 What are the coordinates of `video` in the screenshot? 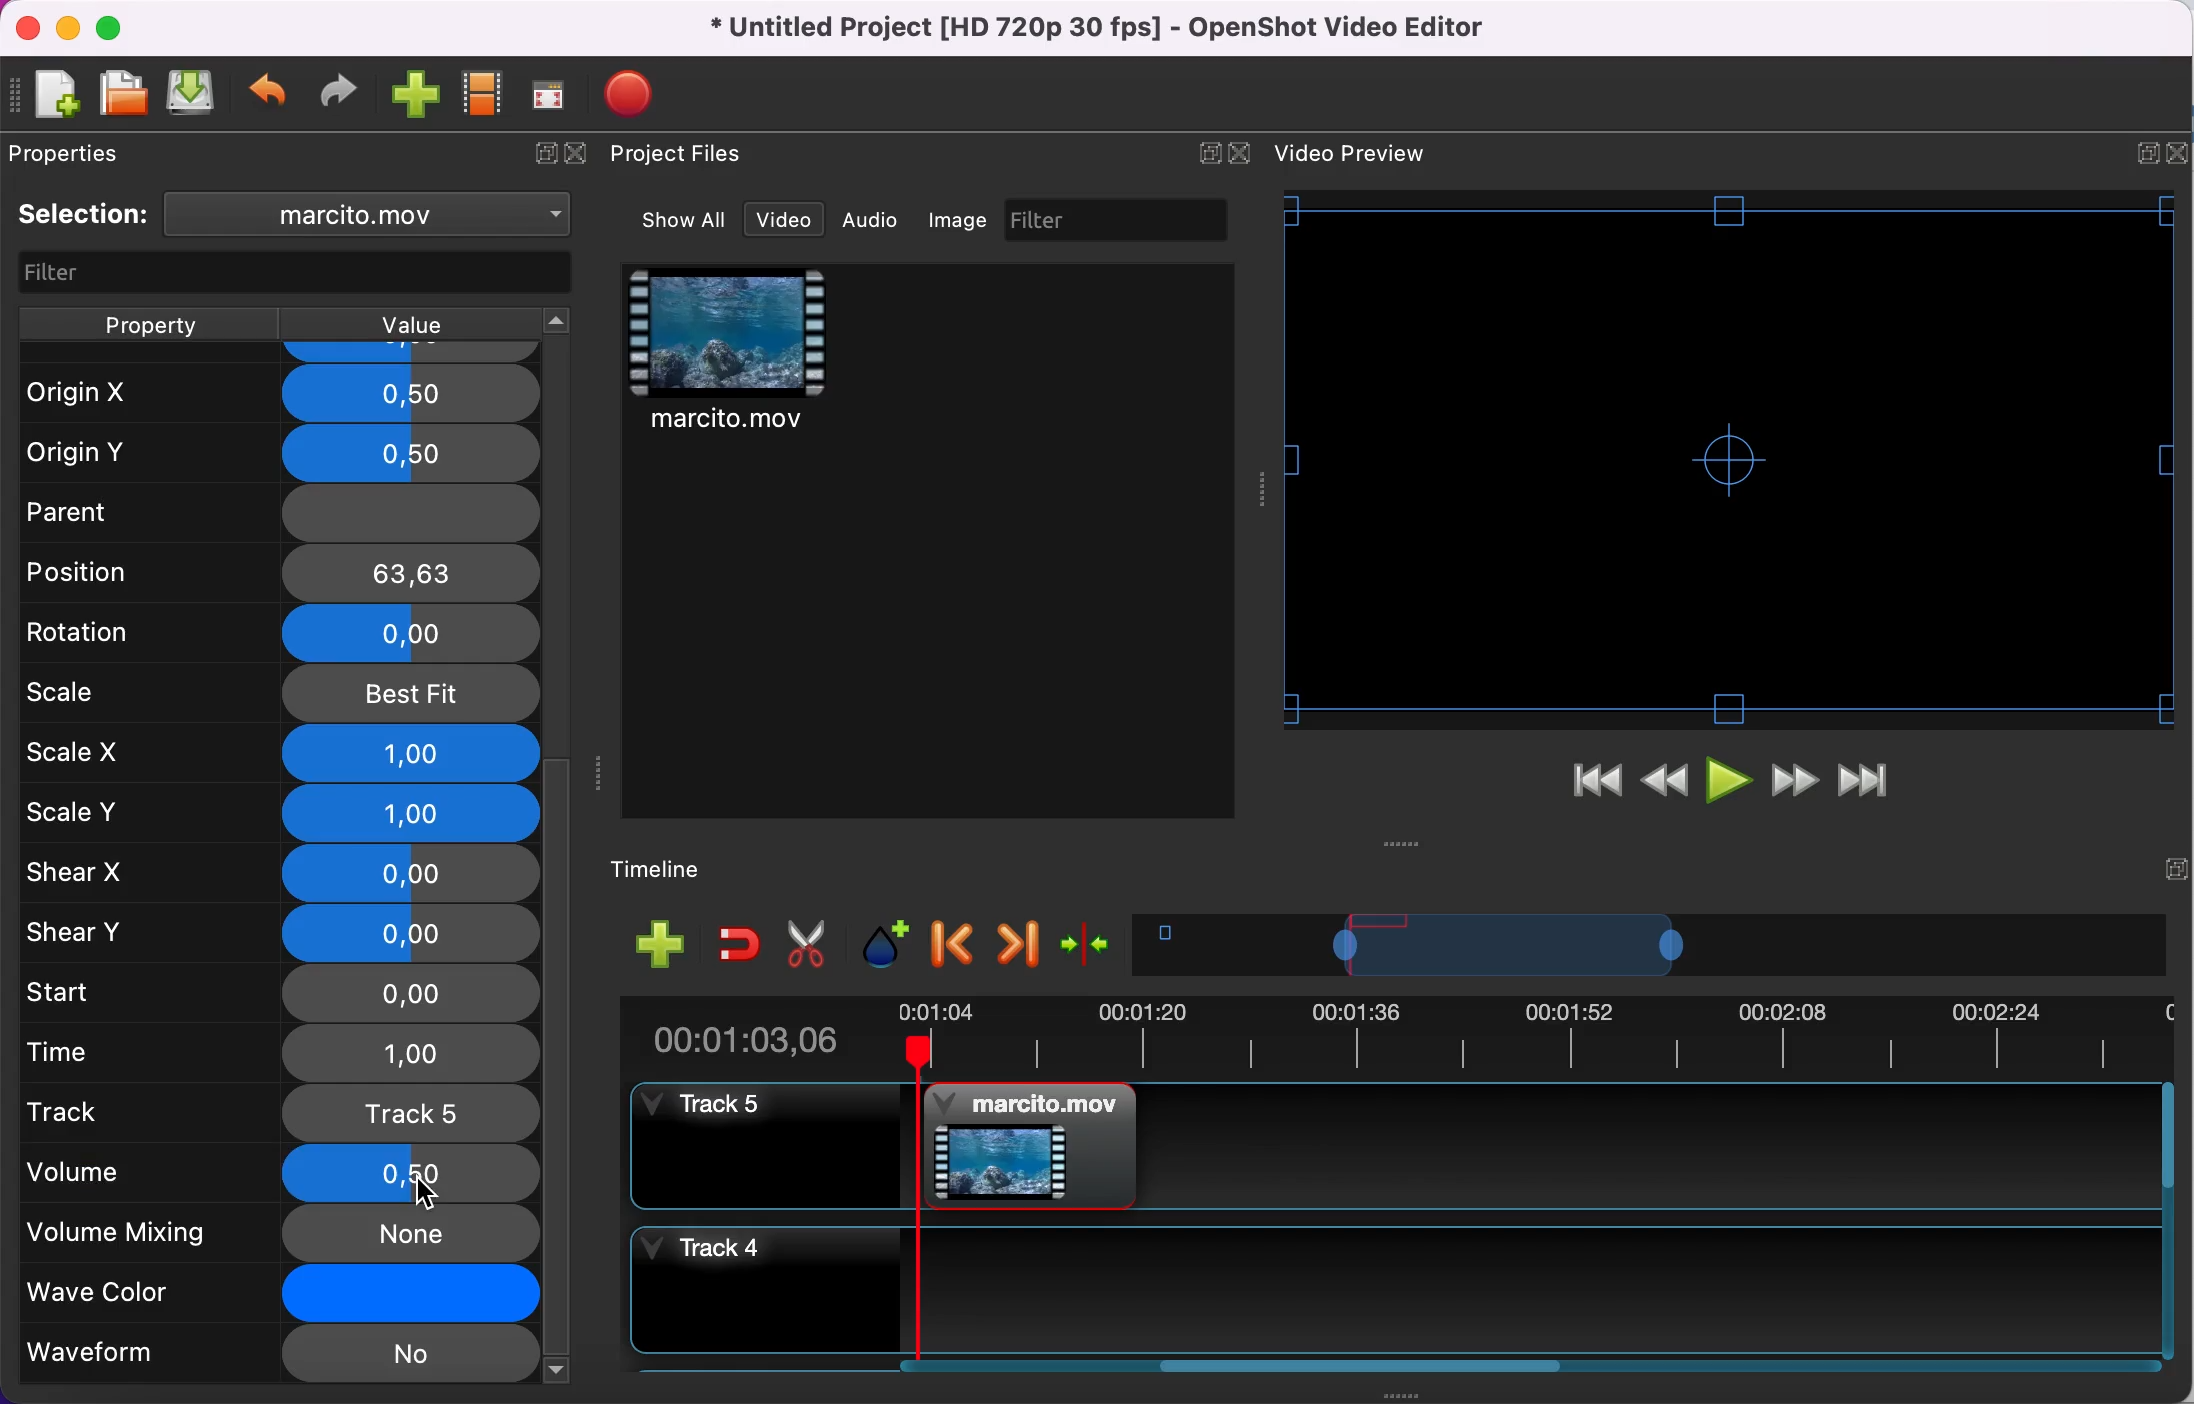 It's located at (784, 220).